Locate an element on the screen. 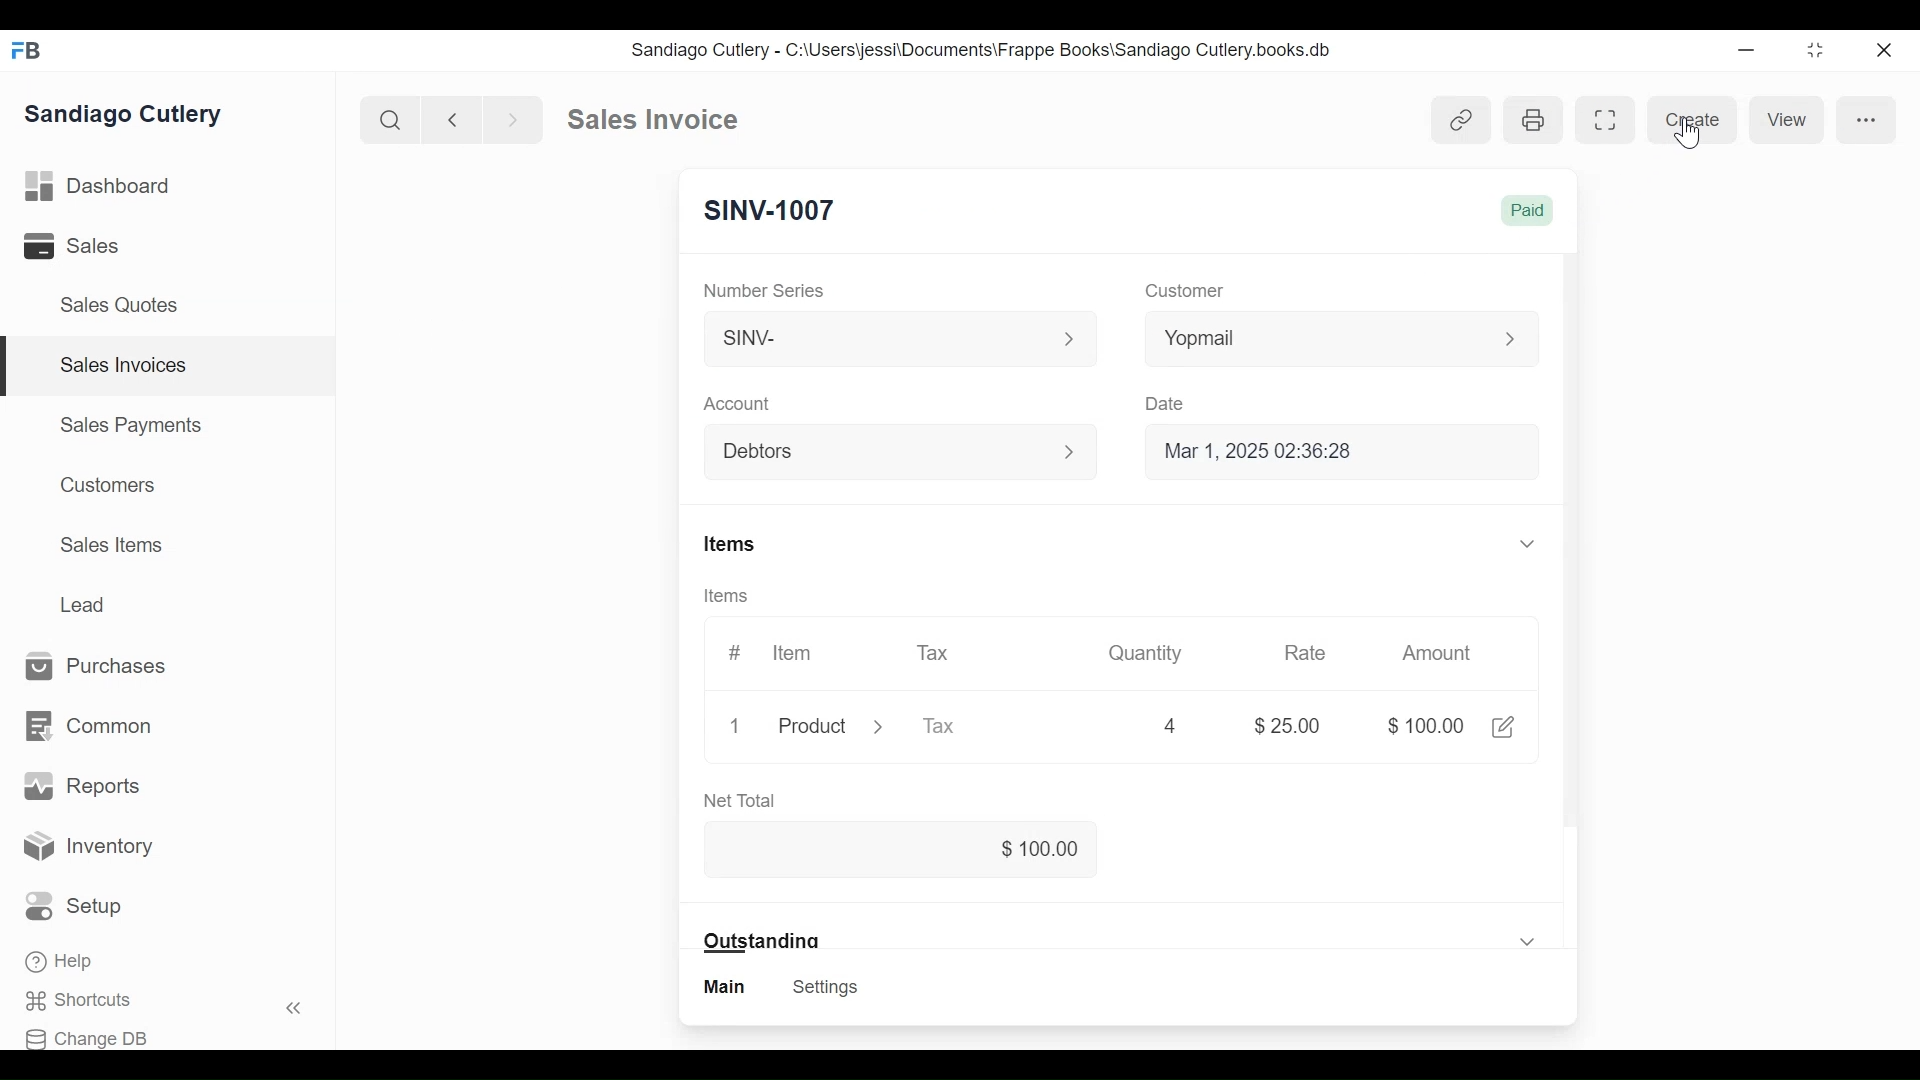 This screenshot has height=1080, width=1920. Edit is located at coordinates (1504, 727).